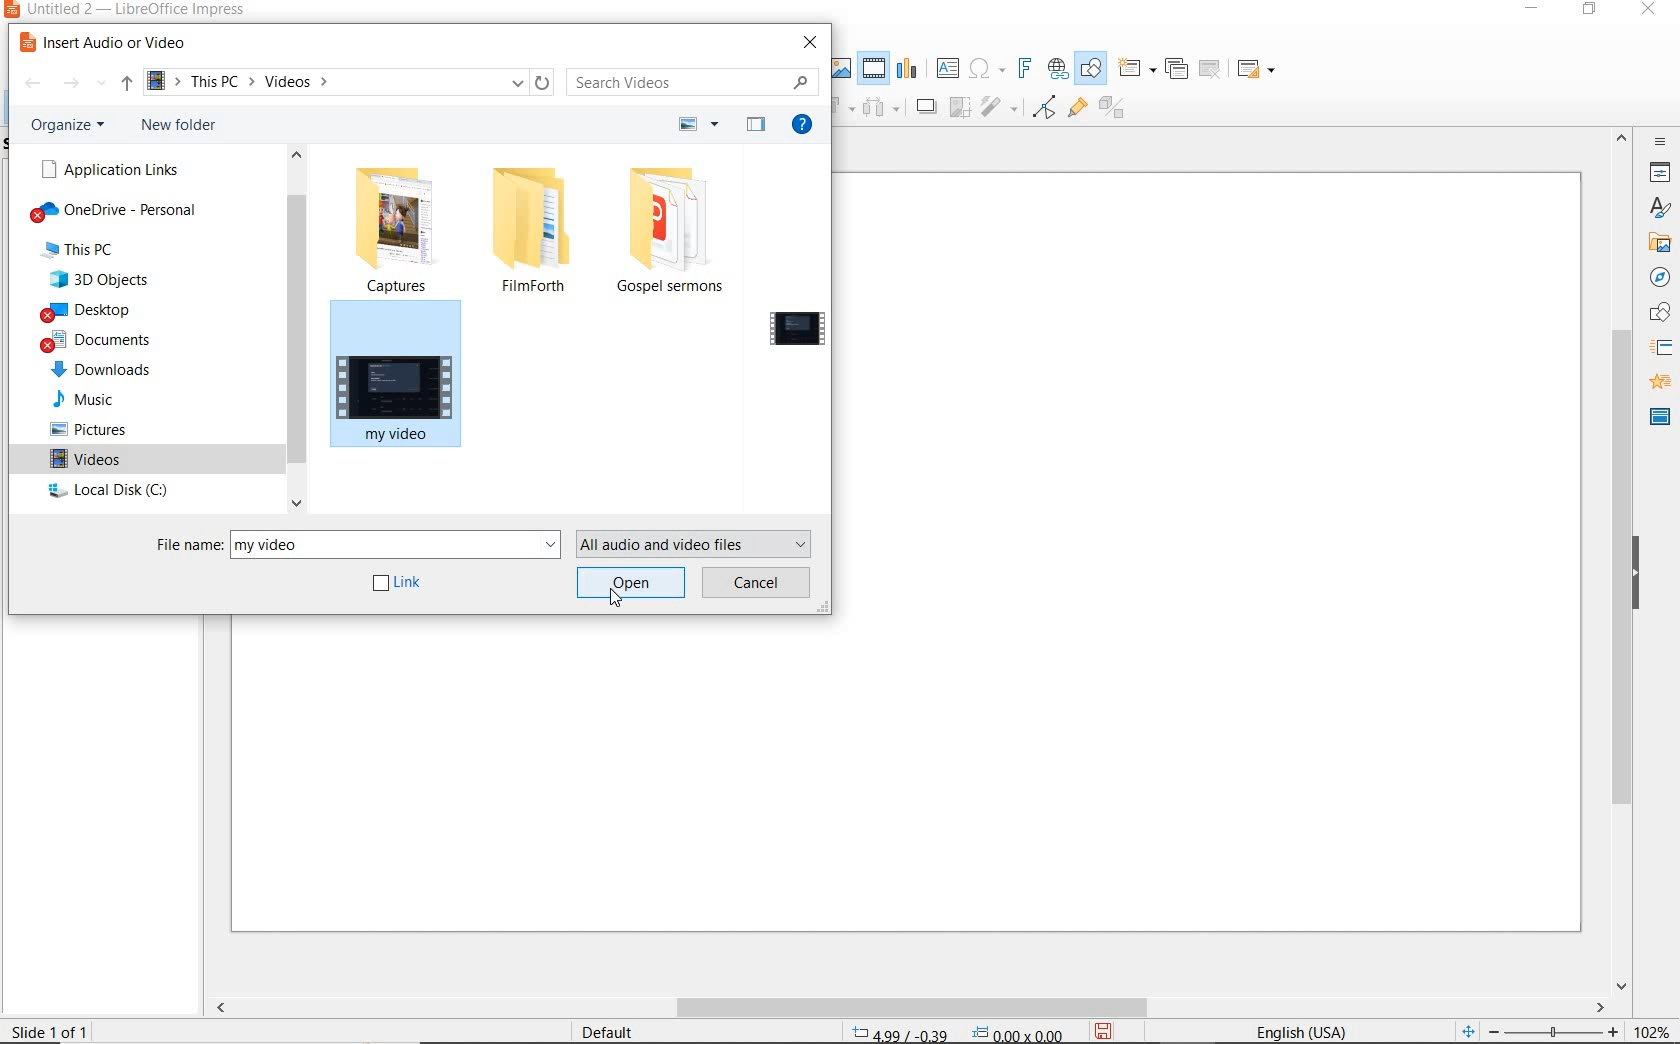 The width and height of the screenshot is (1680, 1044). Describe the element at coordinates (1528, 10) in the screenshot. I see `MINIMIZE` at that location.